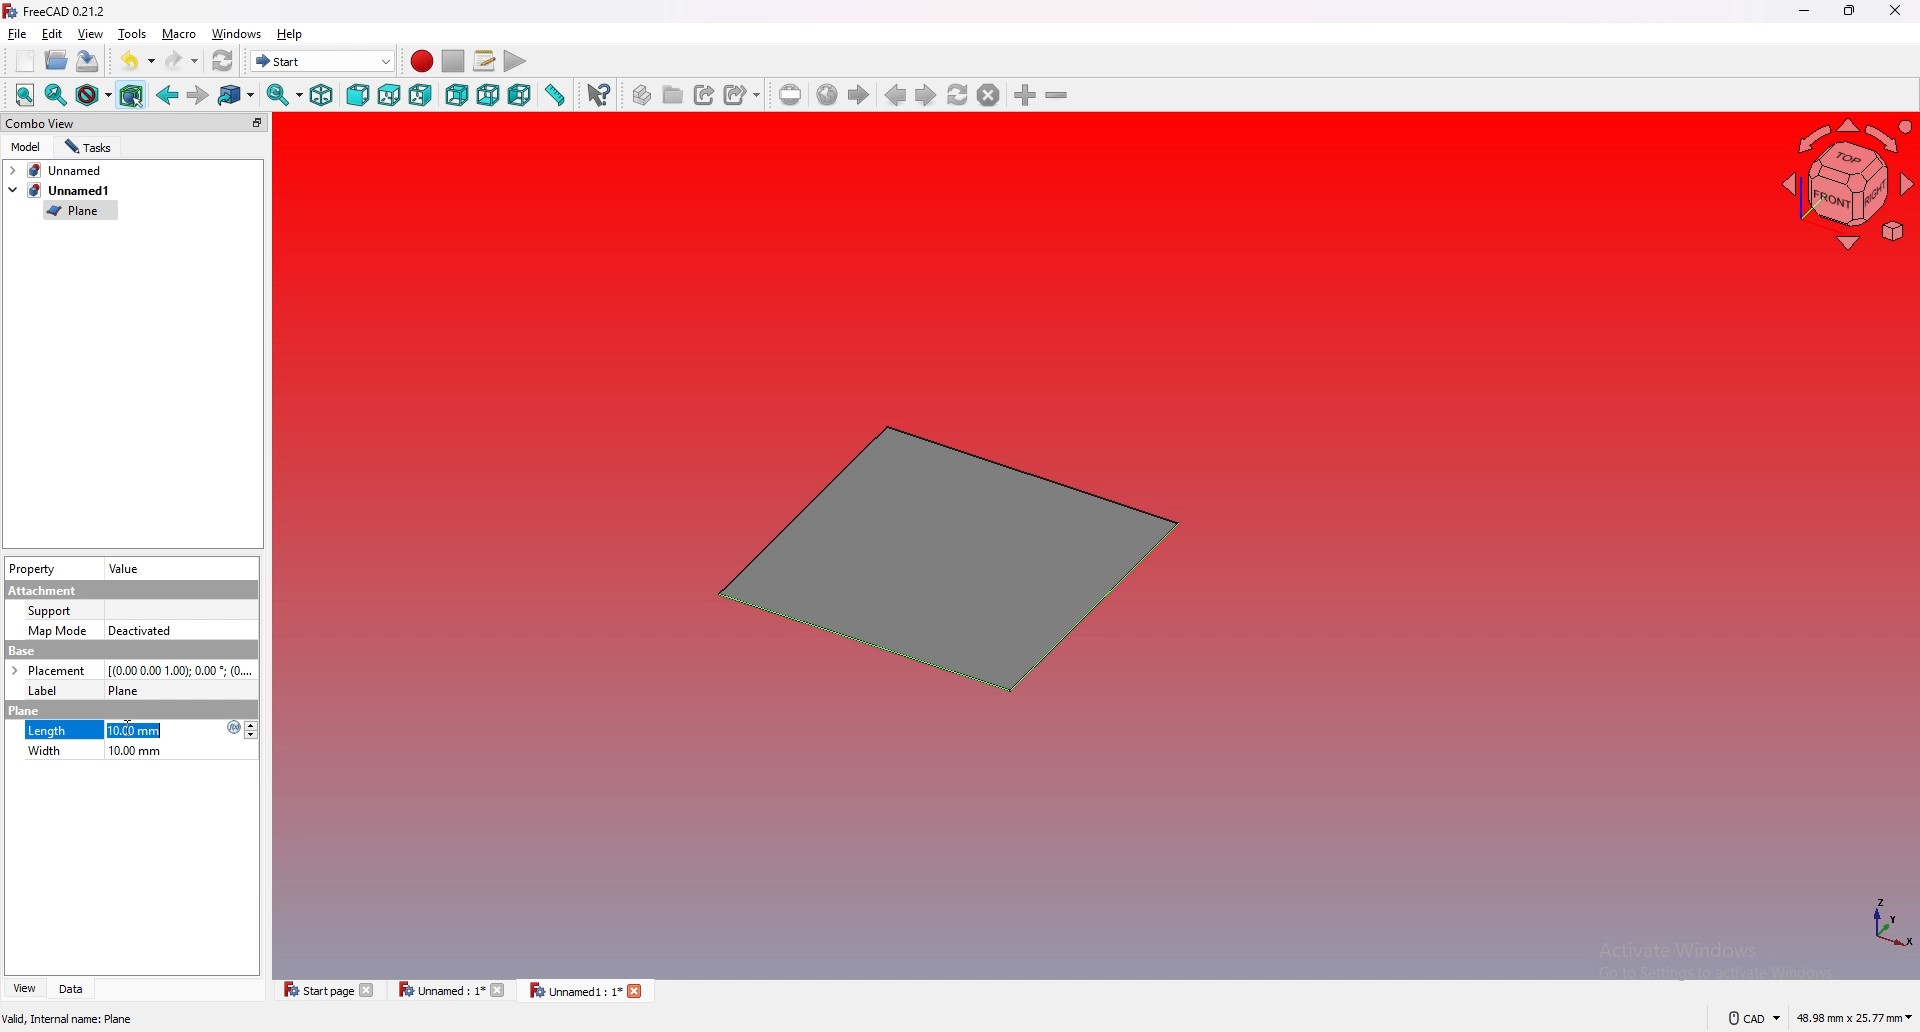 The image size is (1920, 1032). I want to click on measure distance, so click(554, 94).